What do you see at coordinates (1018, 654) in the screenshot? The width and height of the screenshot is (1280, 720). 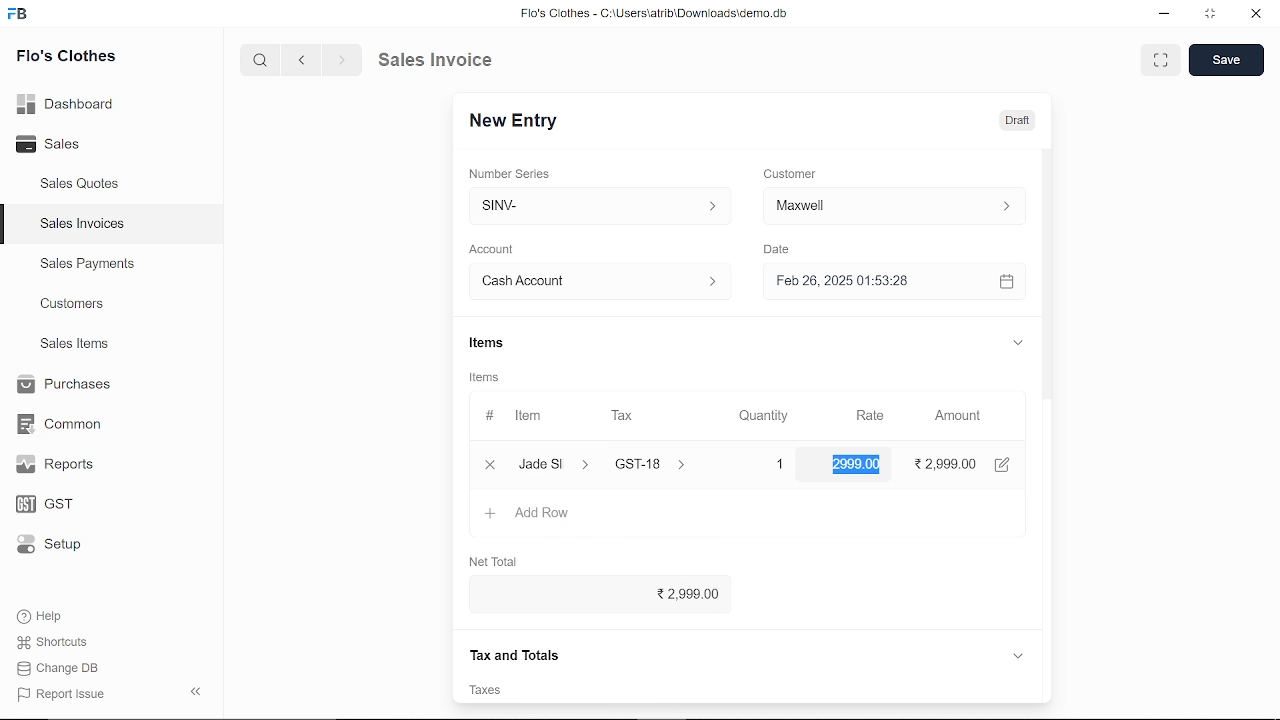 I see `expand` at bounding box center [1018, 654].